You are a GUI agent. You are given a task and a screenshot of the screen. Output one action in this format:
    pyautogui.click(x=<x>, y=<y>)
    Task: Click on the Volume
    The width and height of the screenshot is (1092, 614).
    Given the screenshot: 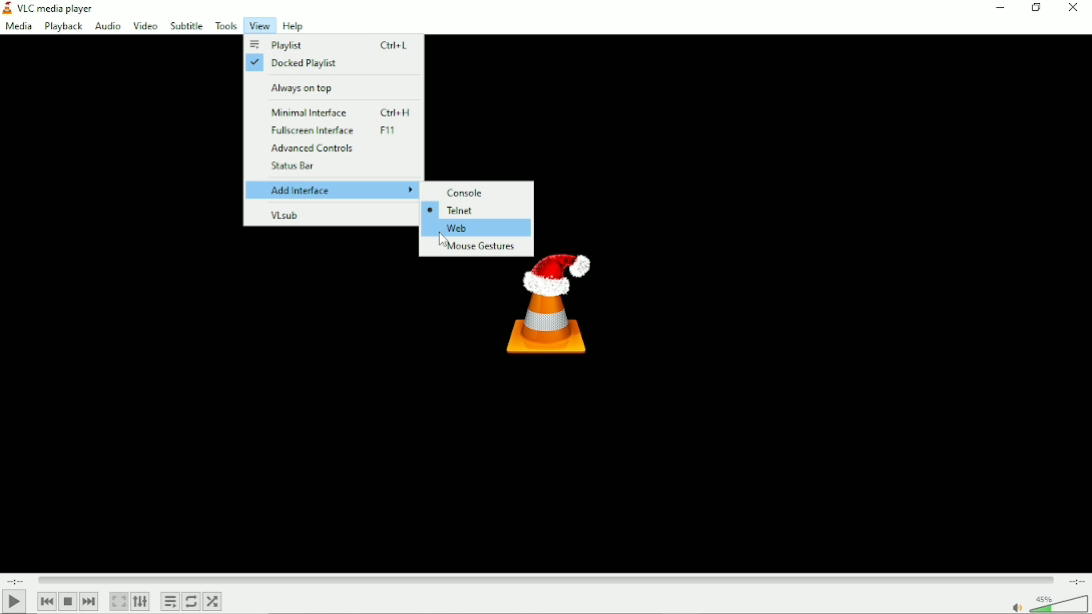 What is the action you would take?
    pyautogui.click(x=1046, y=603)
    